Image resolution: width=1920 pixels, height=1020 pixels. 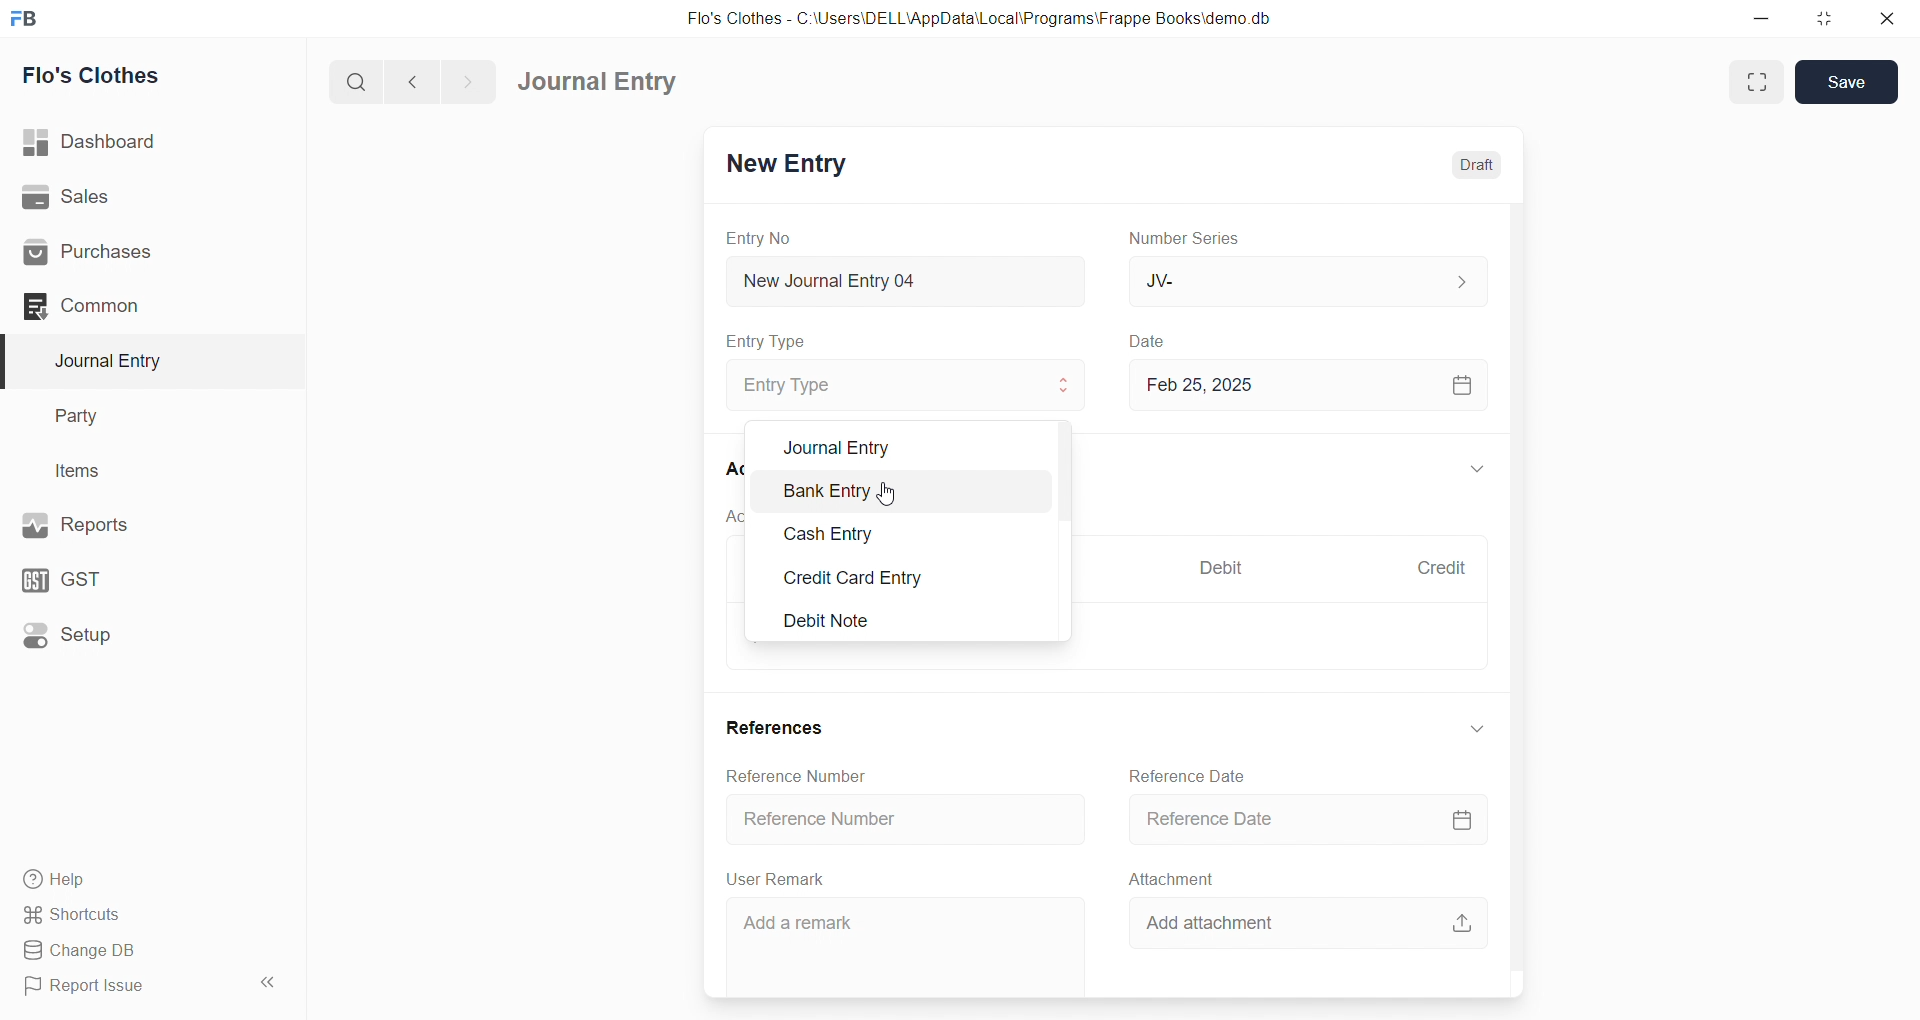 What do you see at coordinates (360, 80) in the screenshot?
I see `search` at bounding box center [360, 80].